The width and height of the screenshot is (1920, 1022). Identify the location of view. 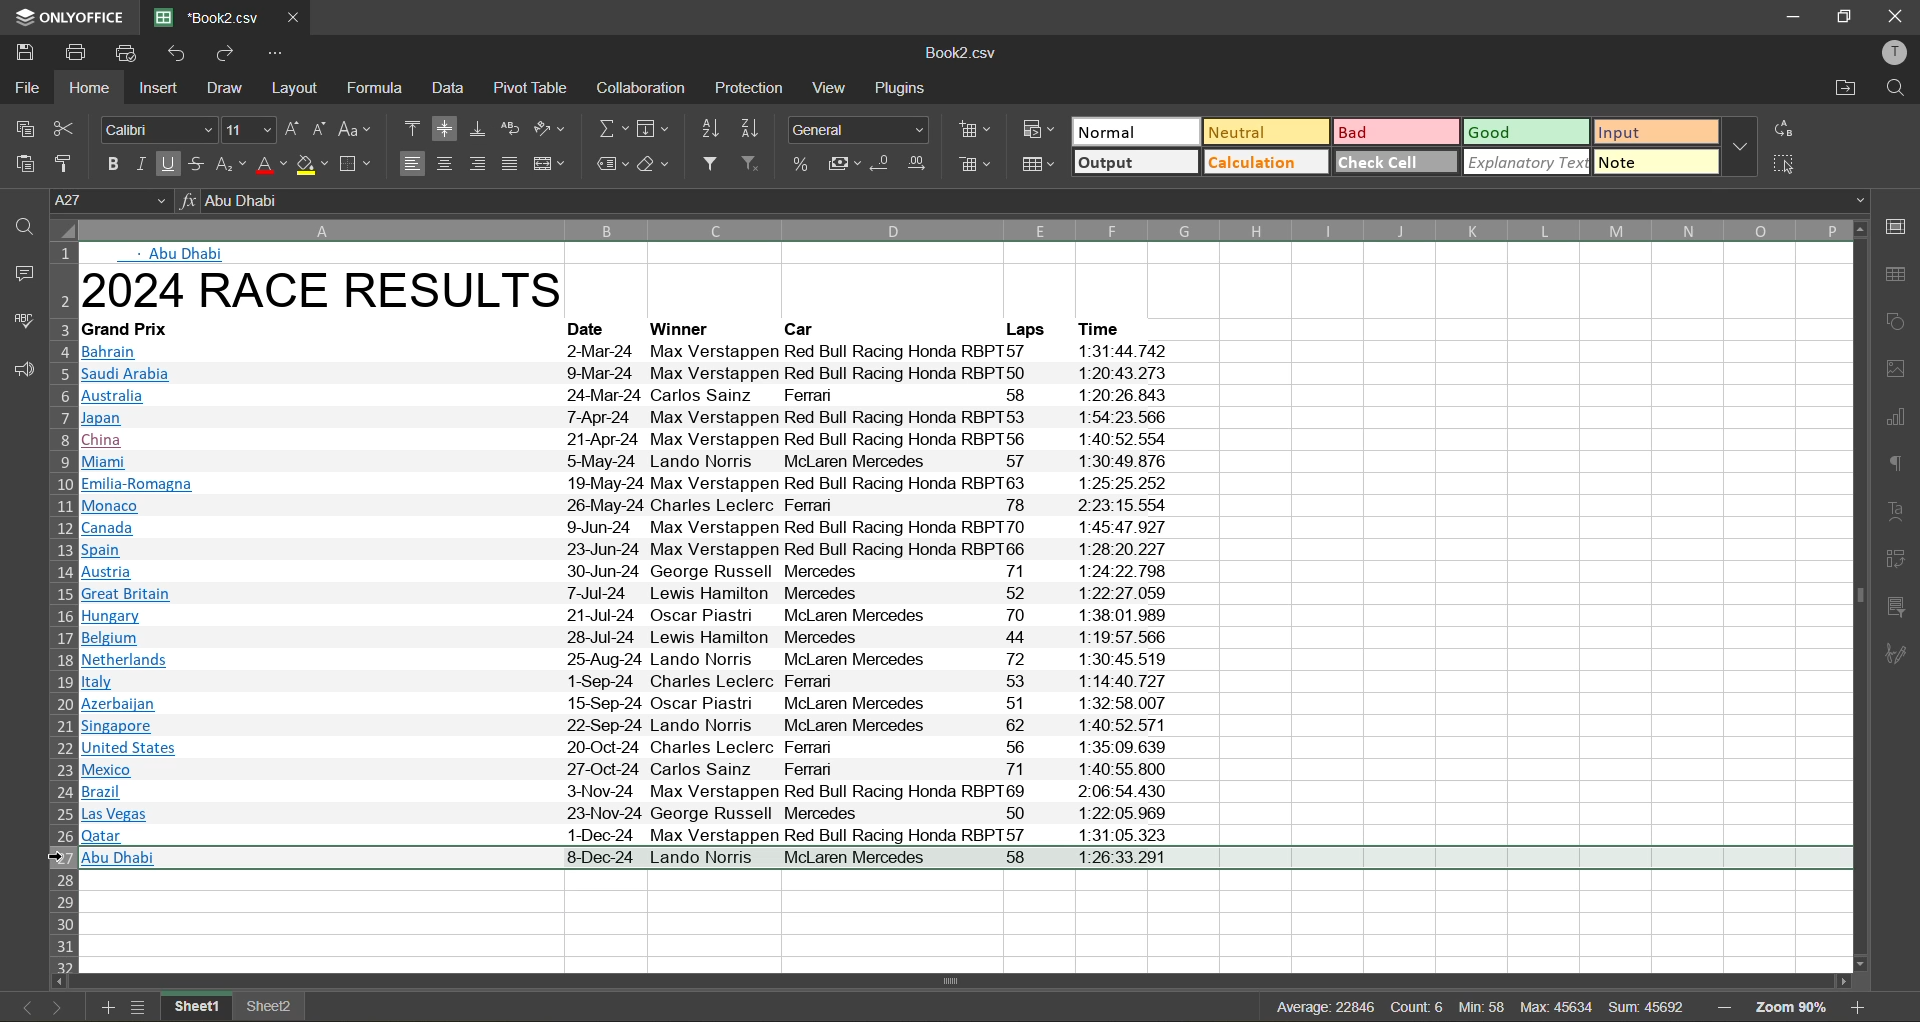
(829, 89).